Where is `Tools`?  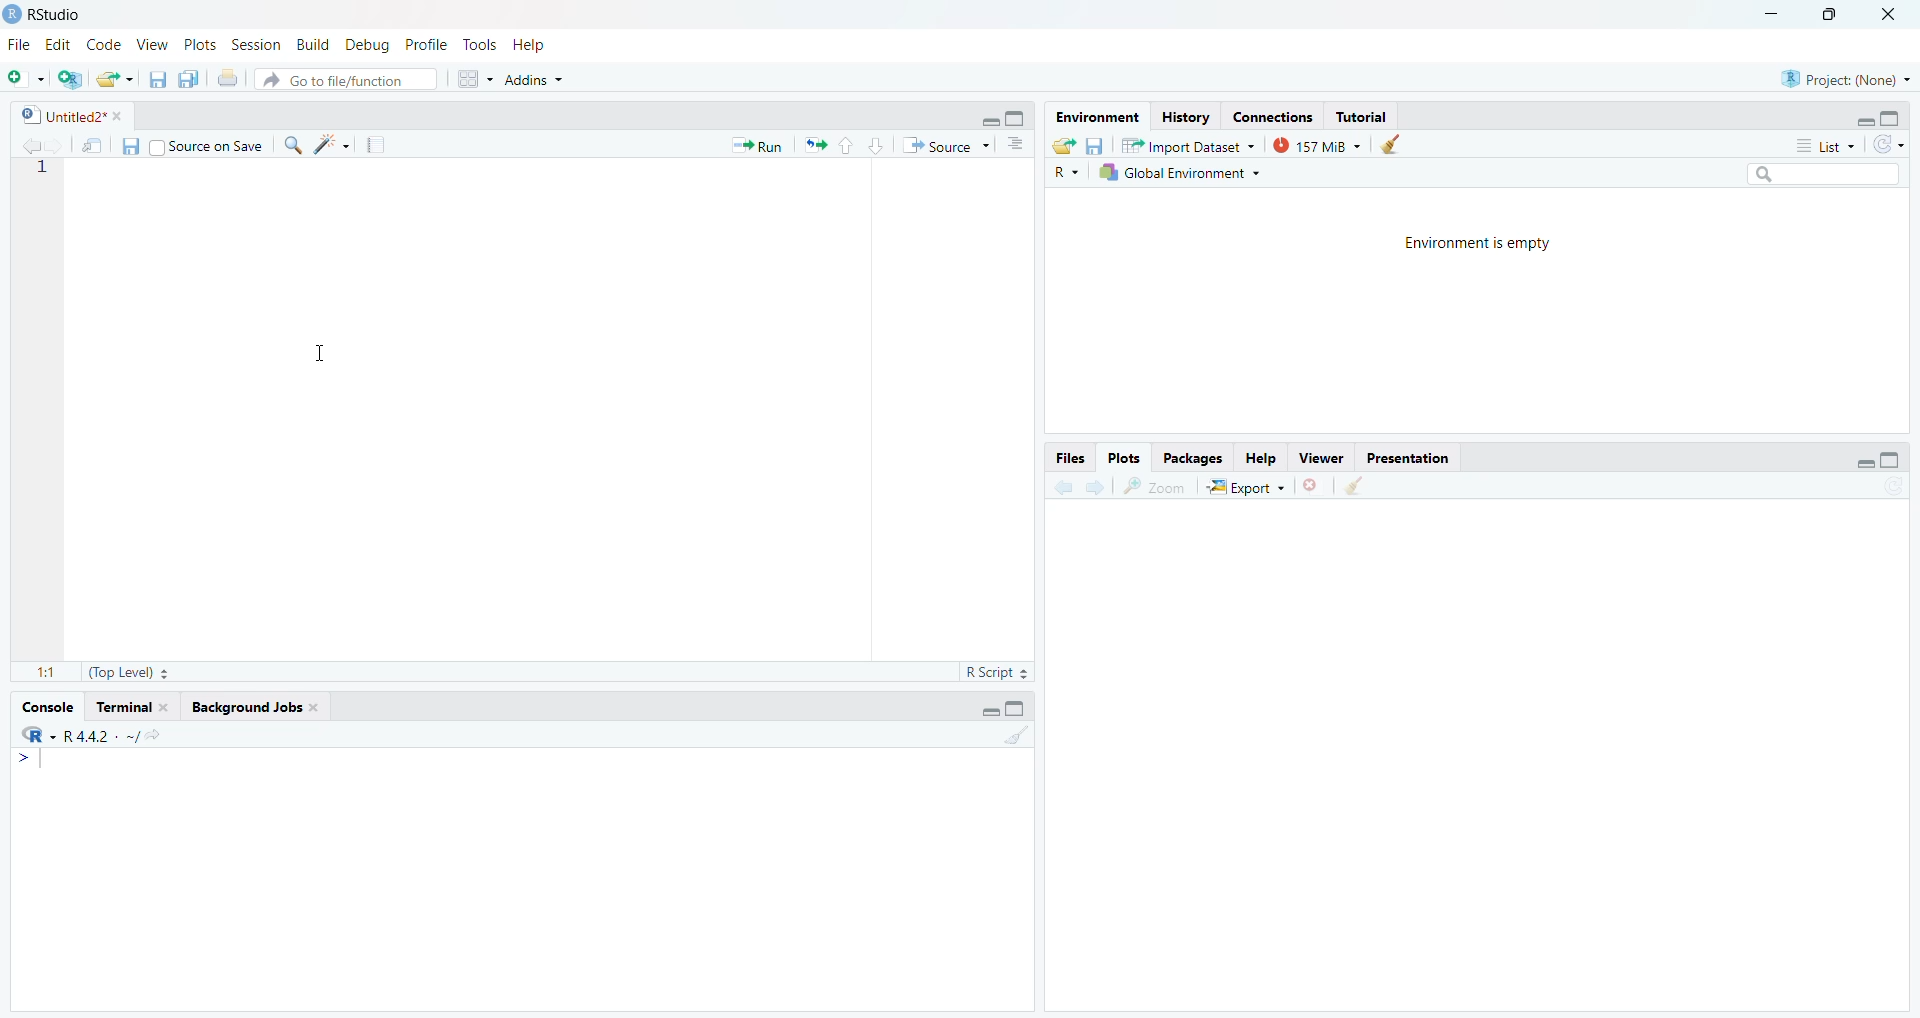 Tools is located at coordinates (480, 44).